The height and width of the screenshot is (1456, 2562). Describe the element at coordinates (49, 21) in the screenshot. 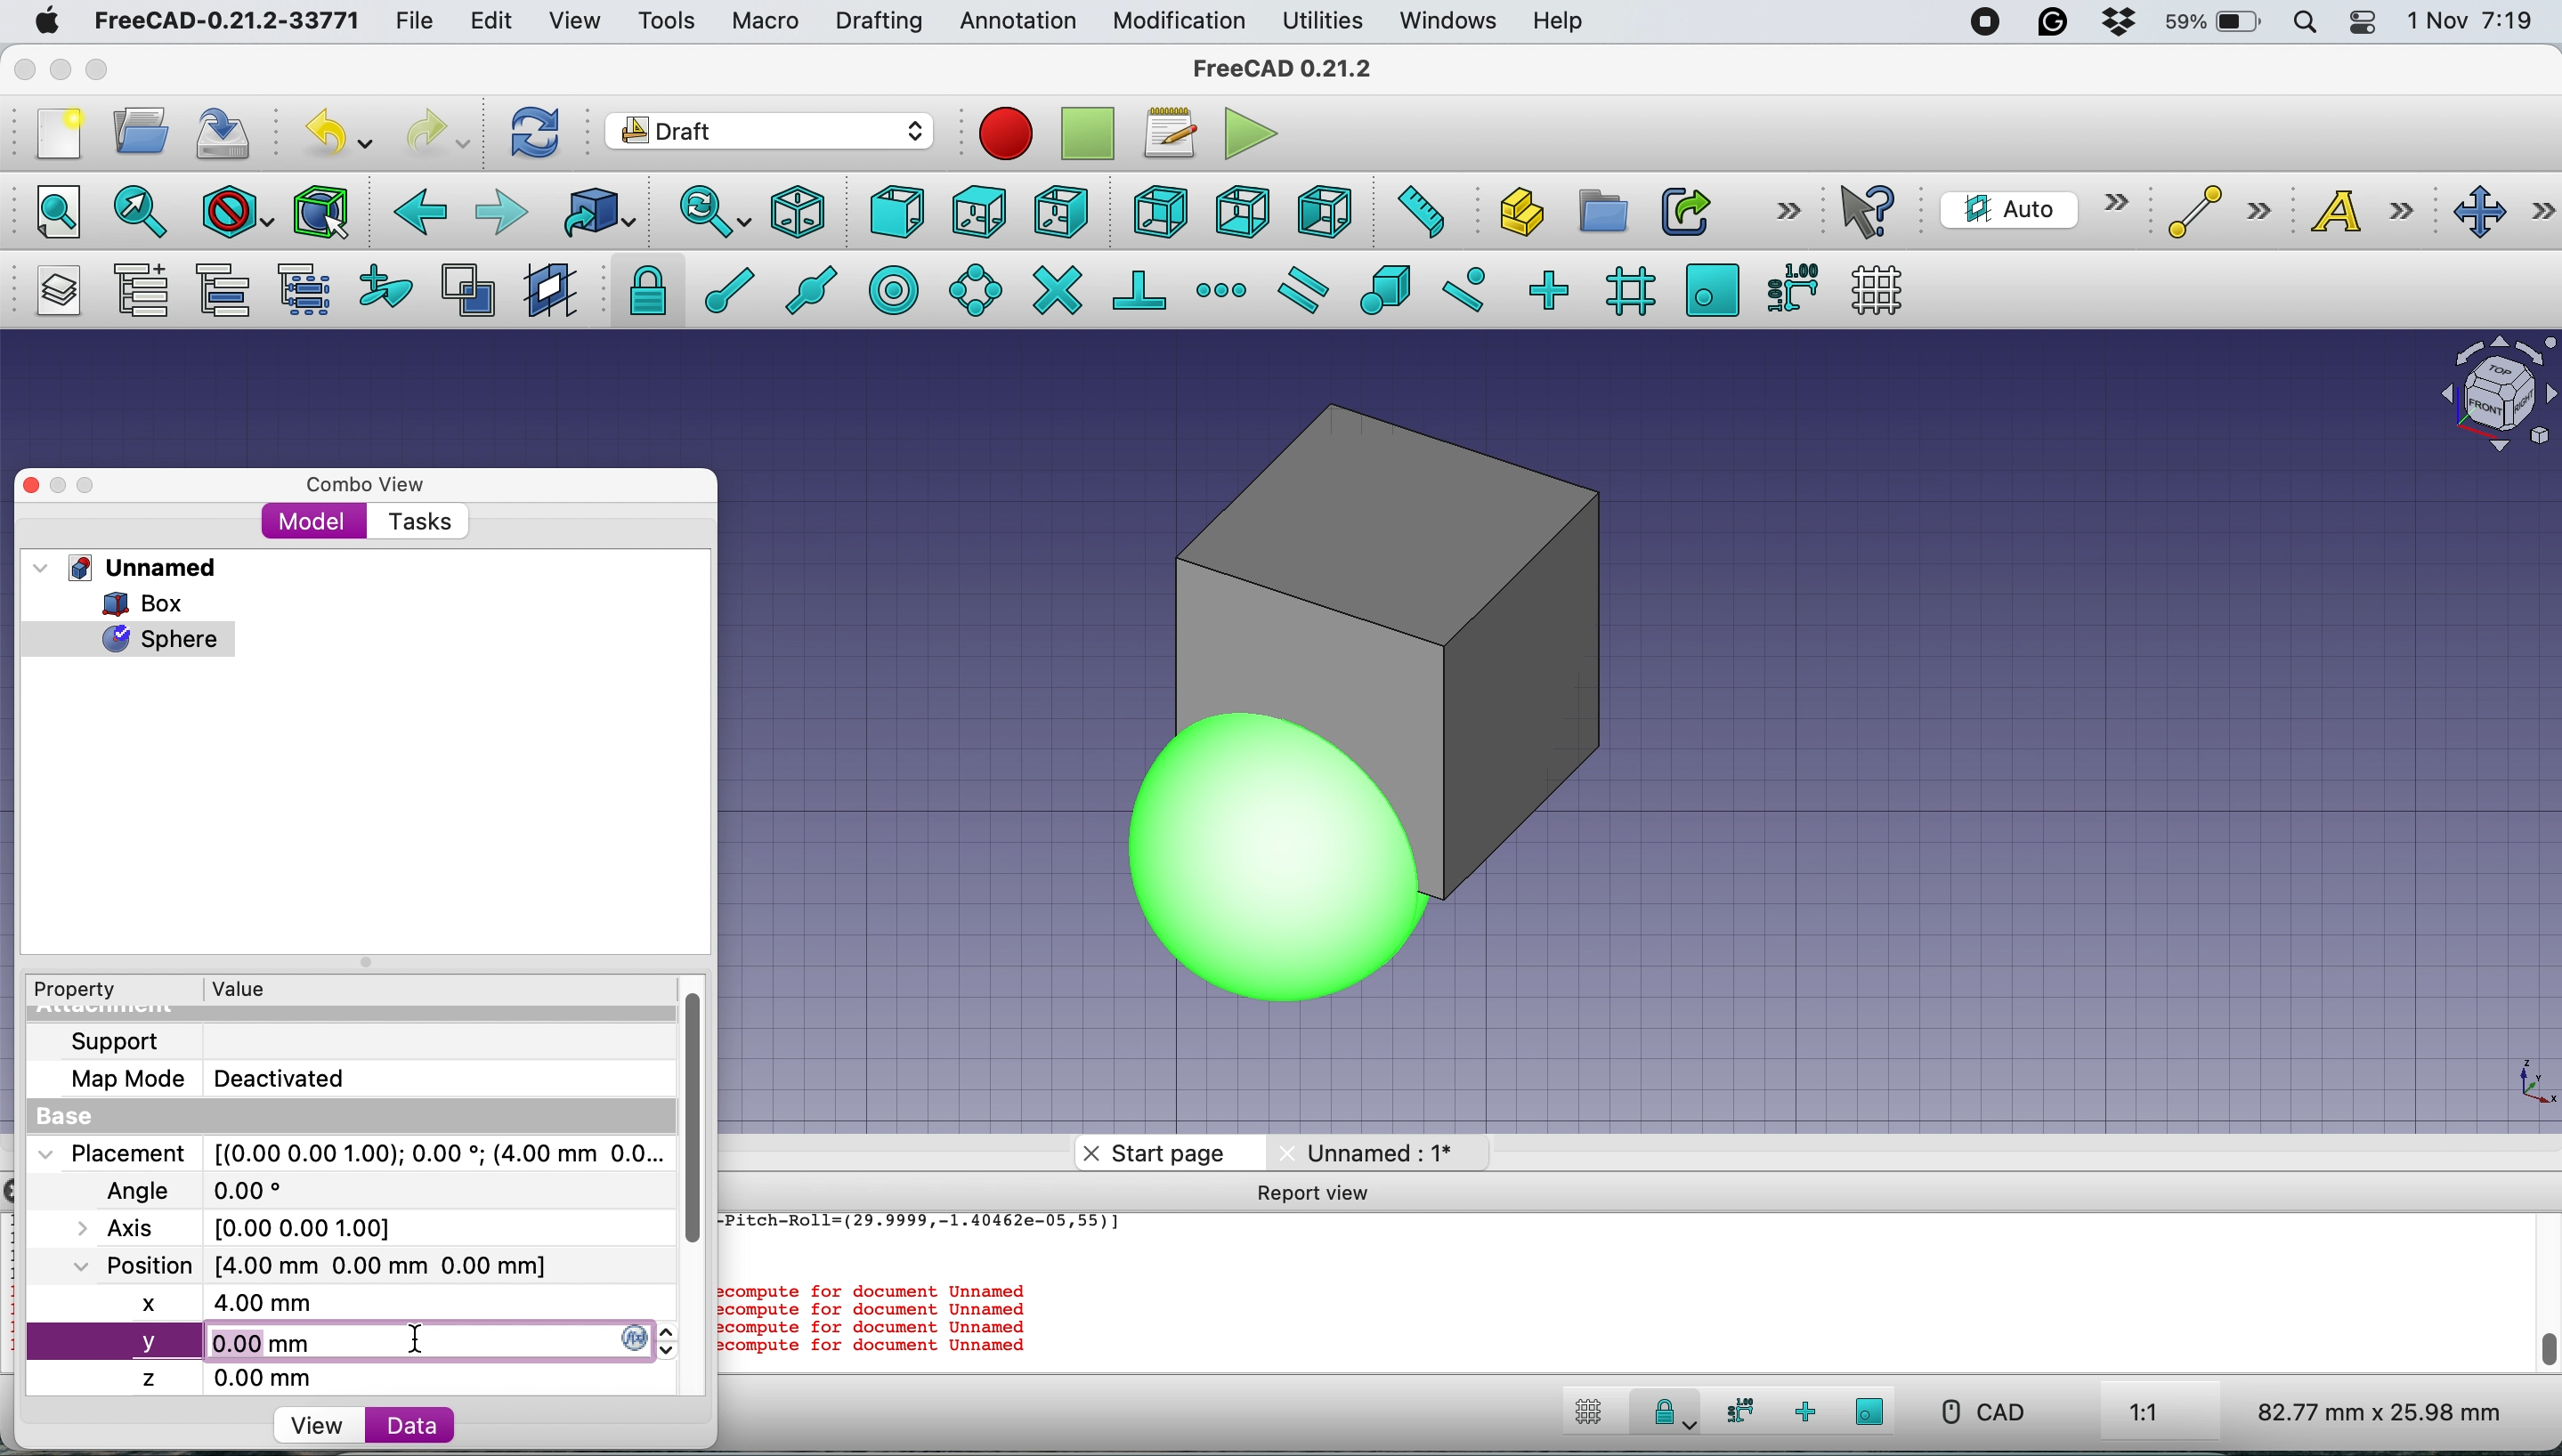

I see `system logo` at that location.